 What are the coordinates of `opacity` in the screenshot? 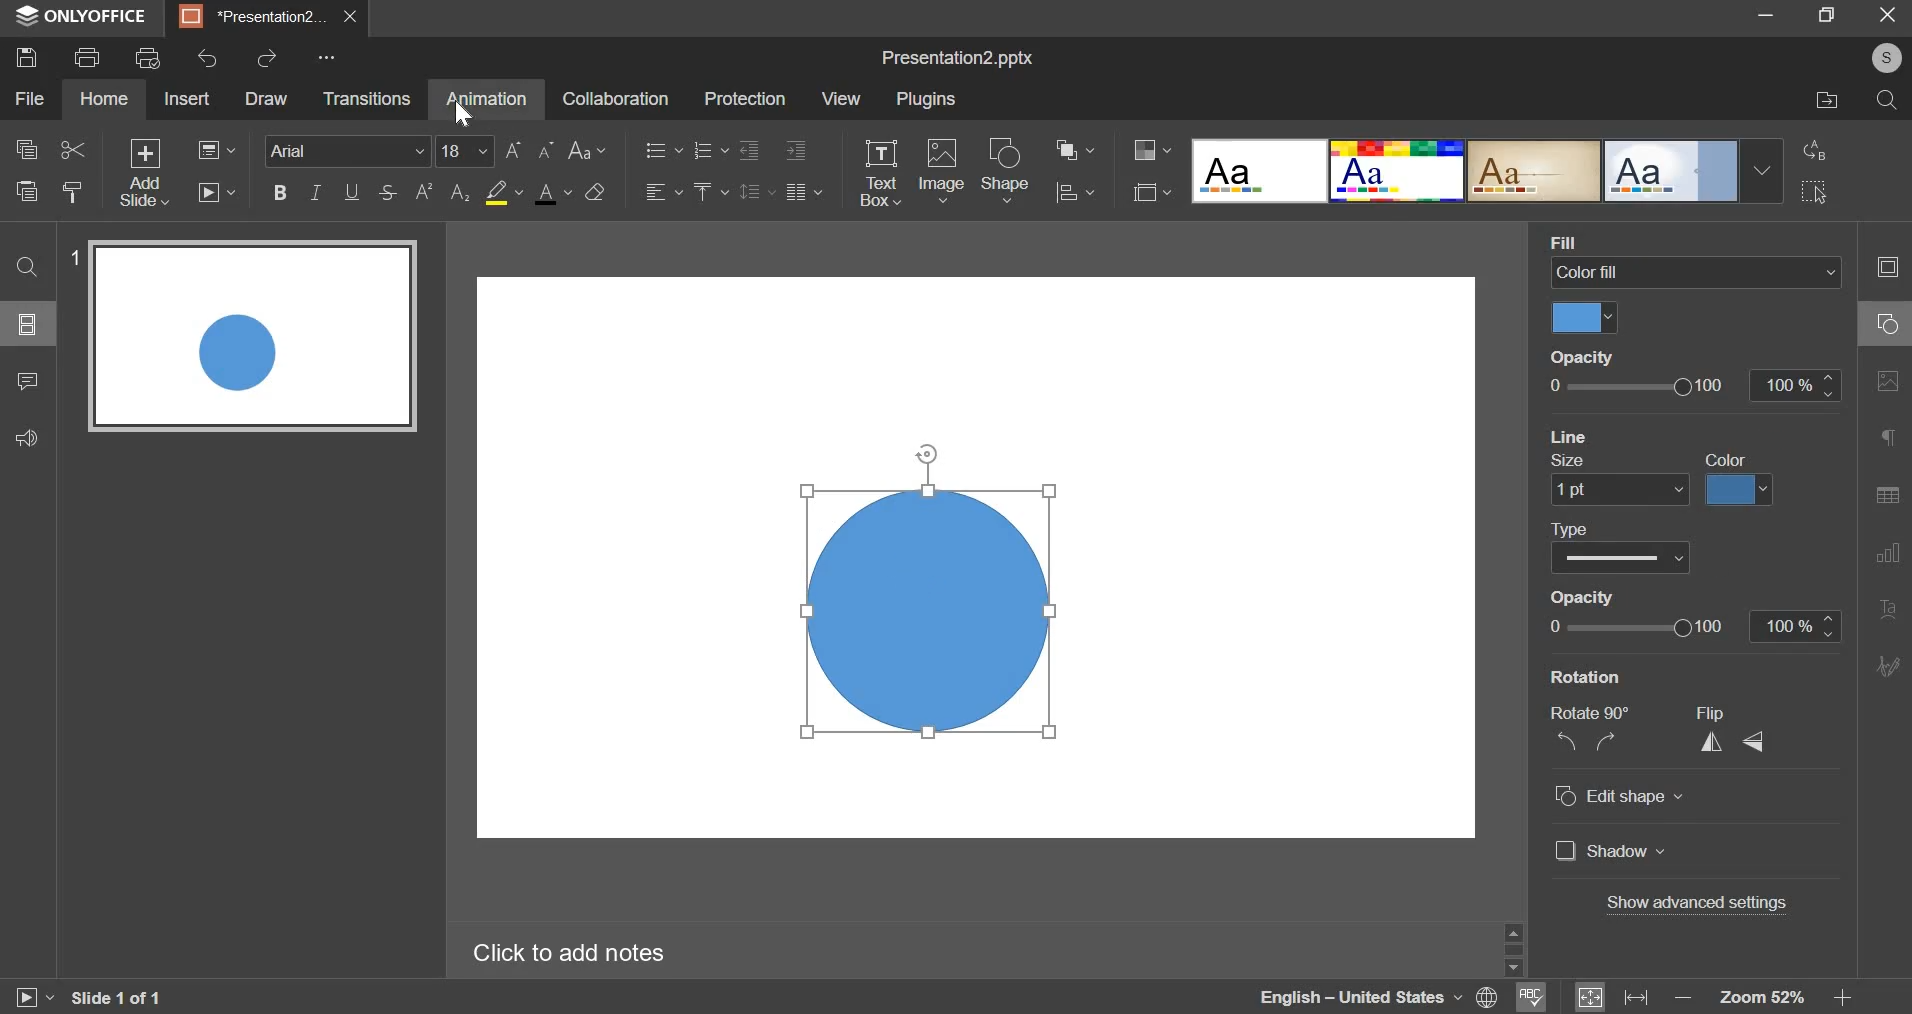 It's located at (1696, 385).